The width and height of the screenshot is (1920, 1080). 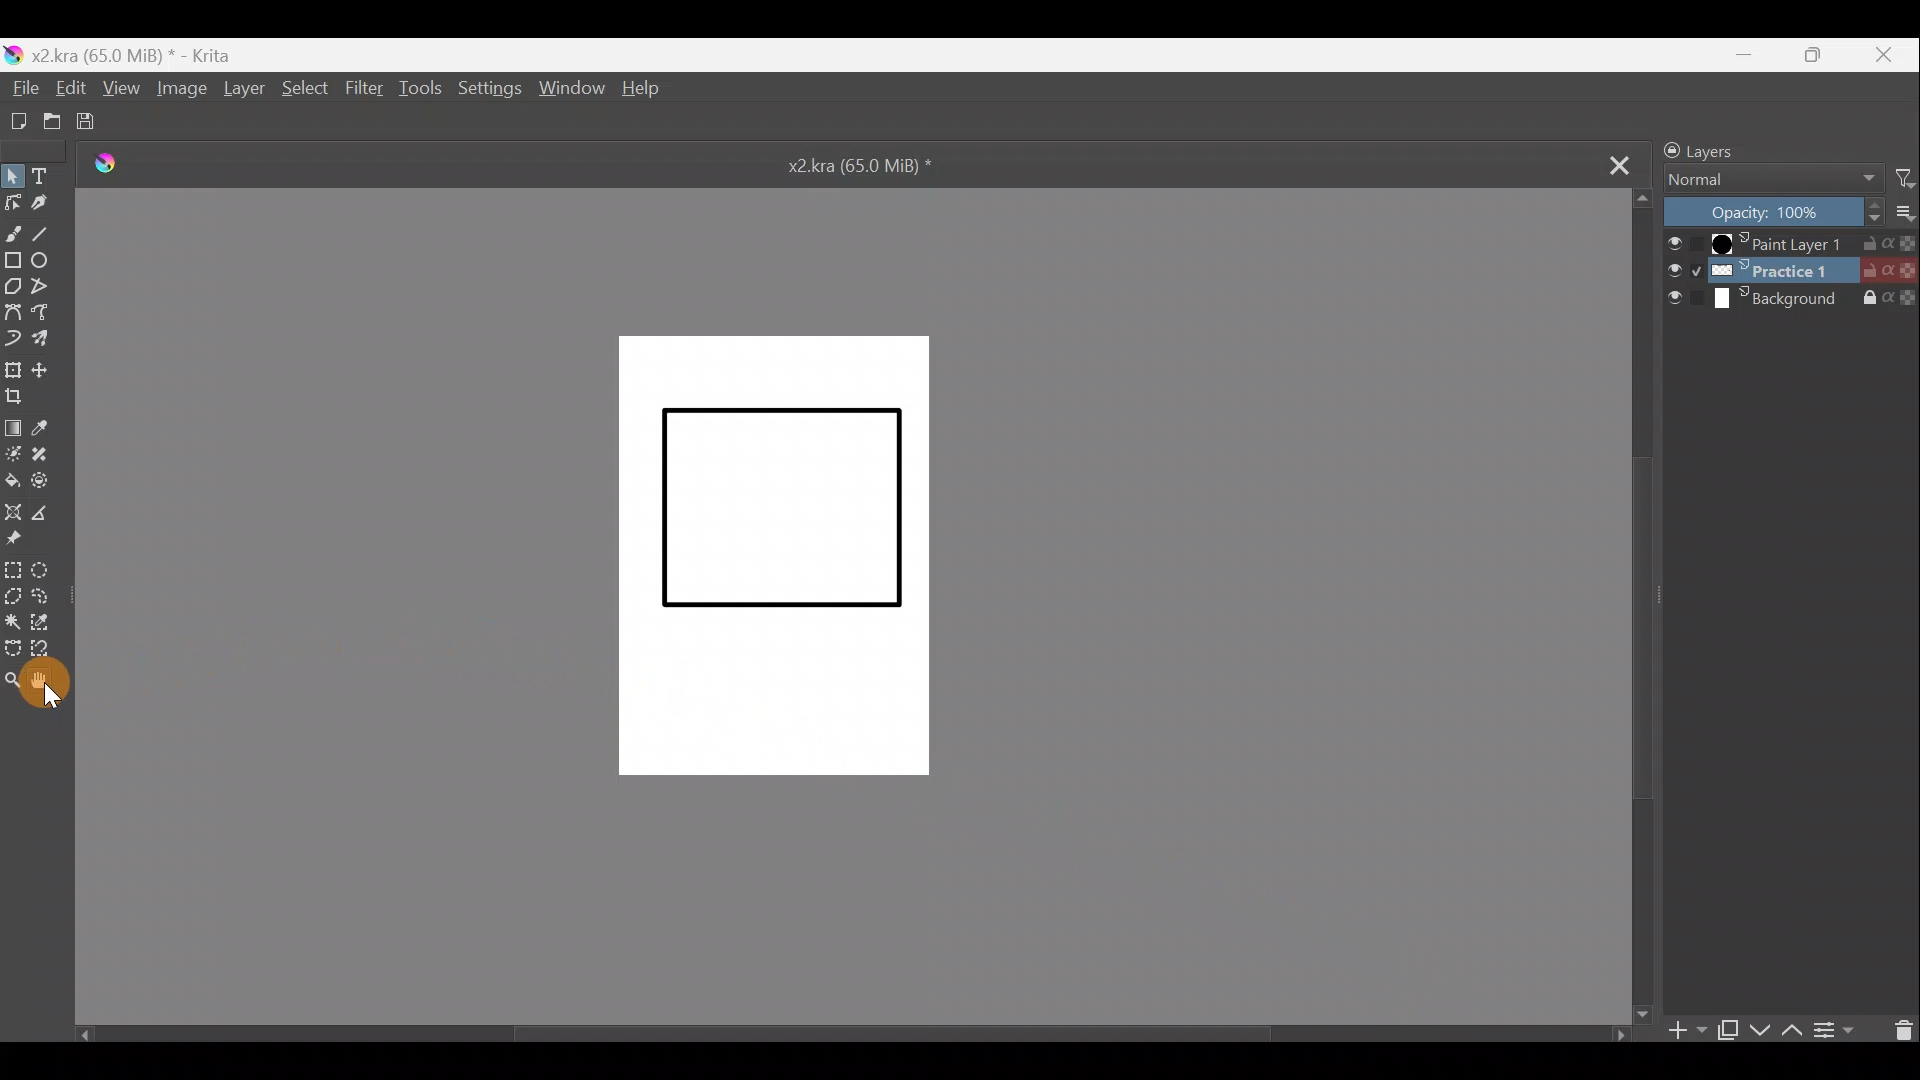 What do you see at coordinates (65, 86) in the screenshot?
I see `Edit` at bounding box center [65, 86].